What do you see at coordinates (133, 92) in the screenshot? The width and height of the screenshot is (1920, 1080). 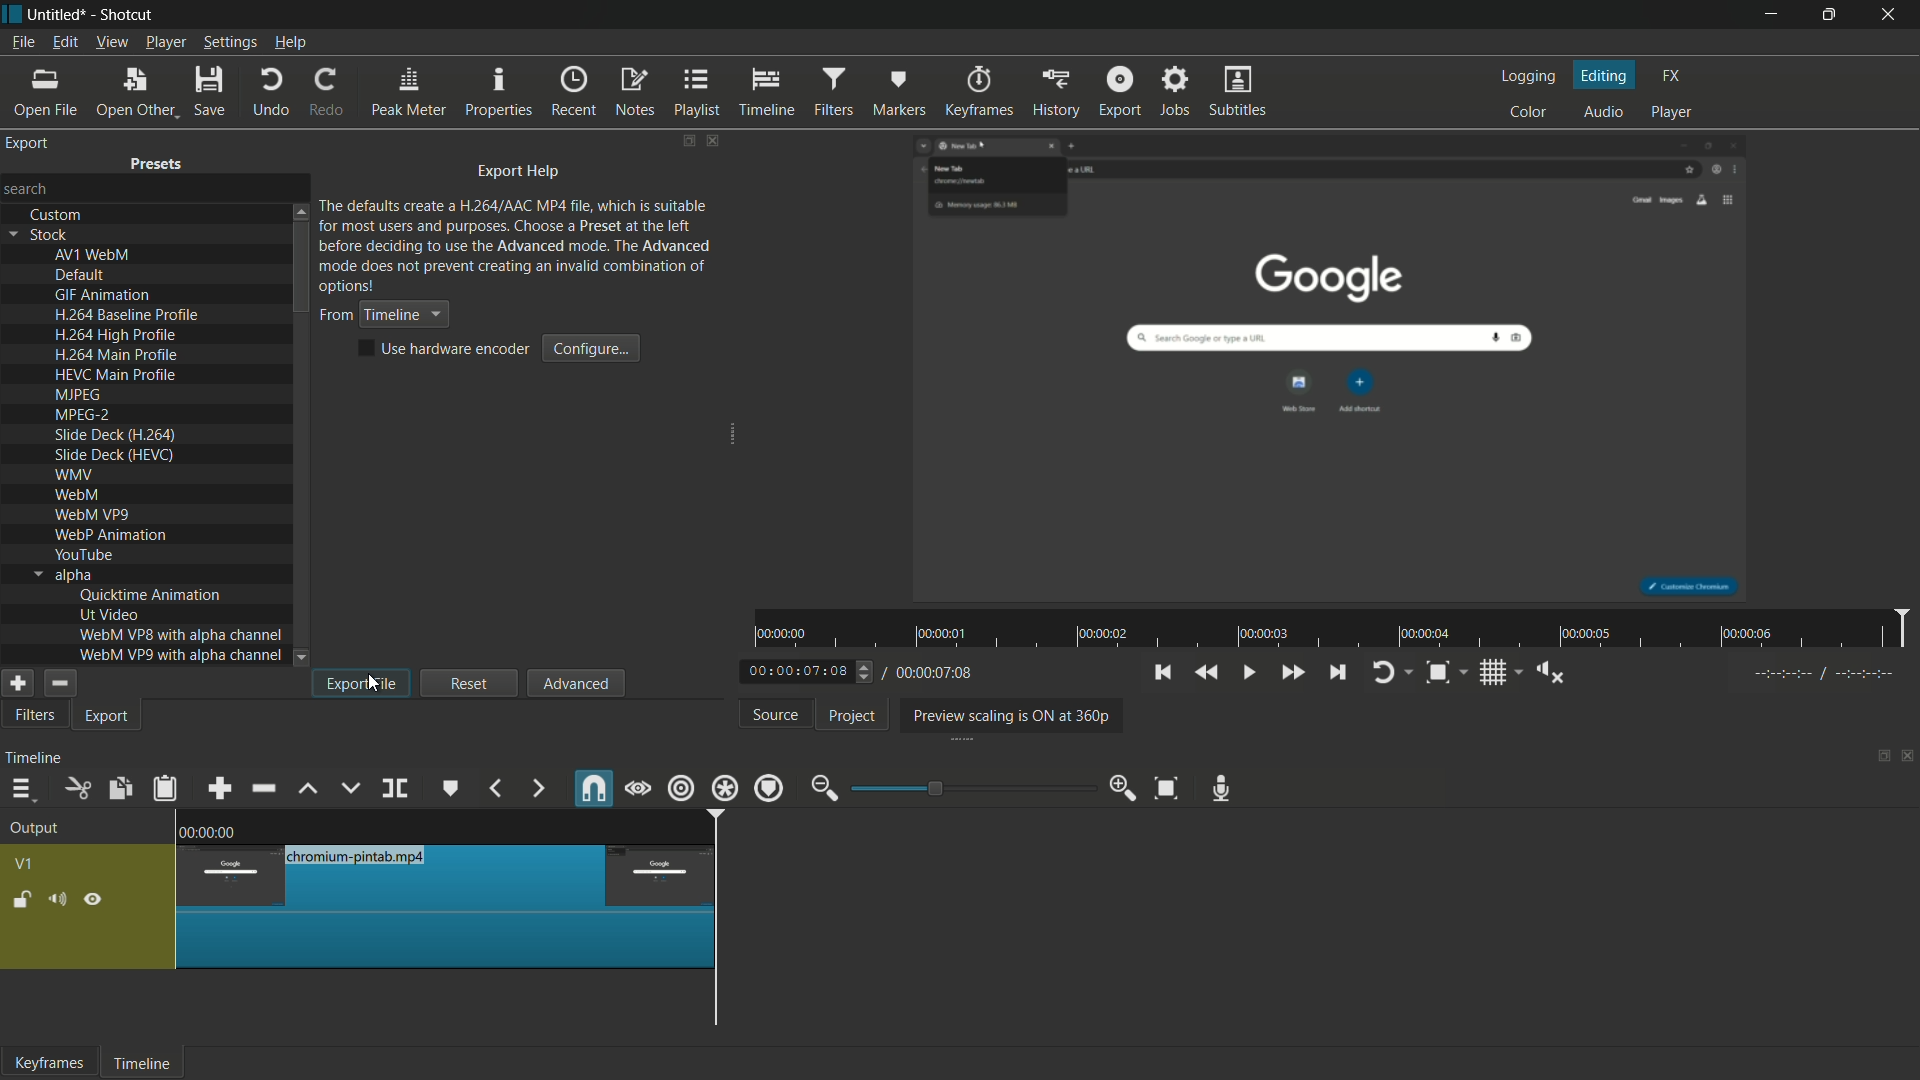 I see `open other` at bounding box center [133, 92].